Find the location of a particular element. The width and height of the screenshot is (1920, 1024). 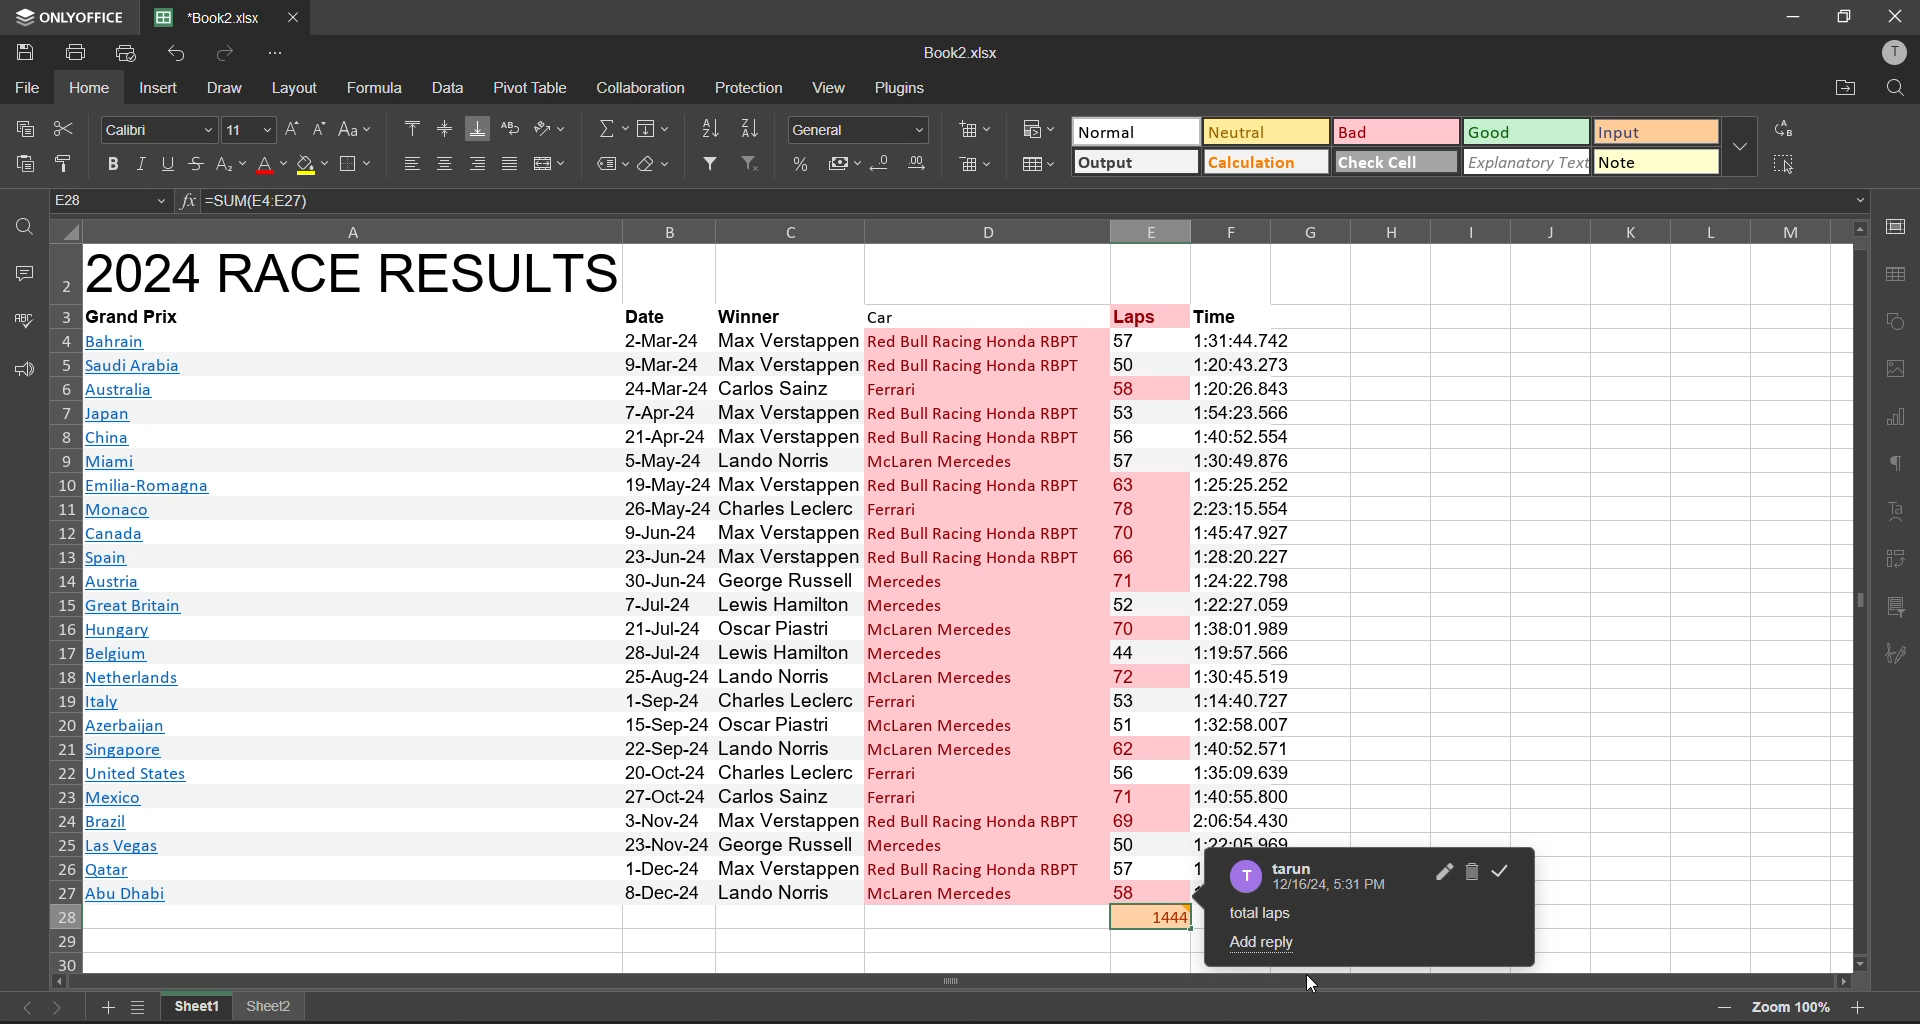

note is located at coordinates (1649, 163).